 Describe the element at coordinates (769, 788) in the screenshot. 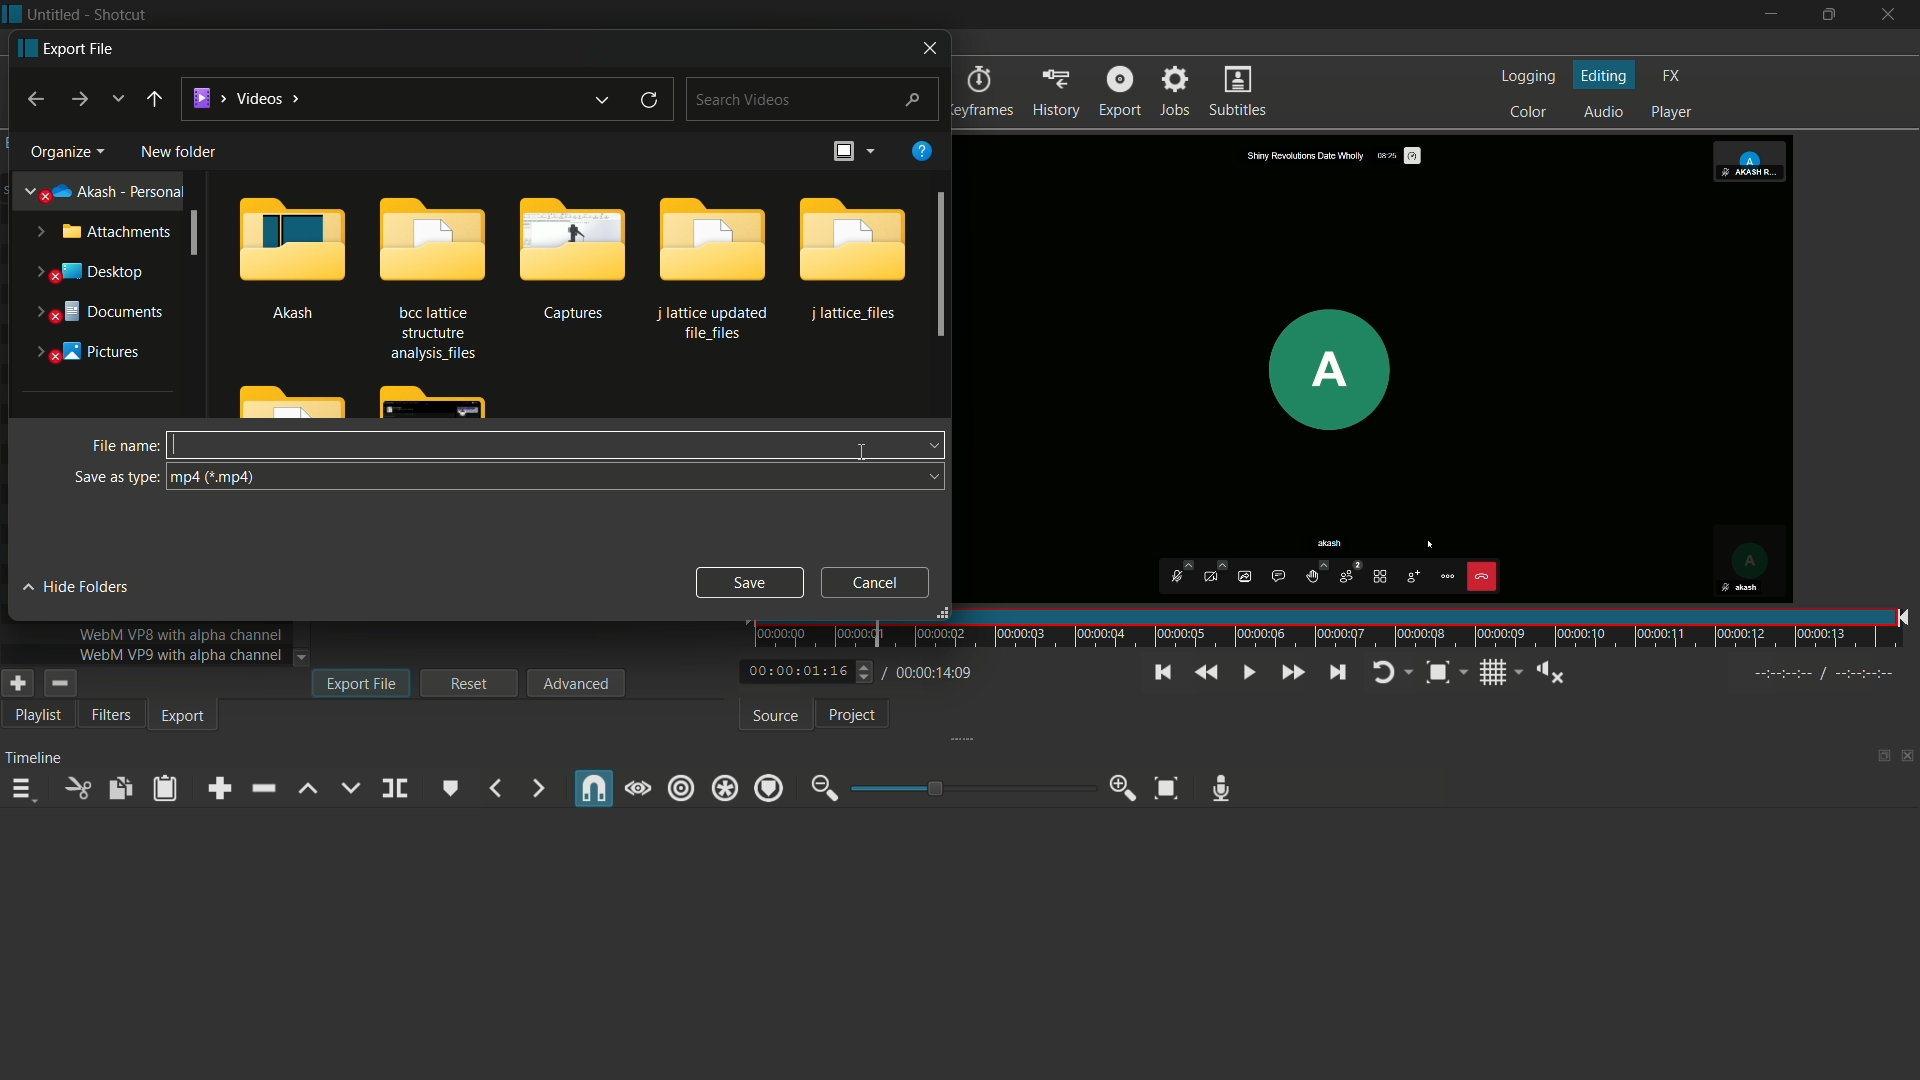

I see `ripple markers` at that location.